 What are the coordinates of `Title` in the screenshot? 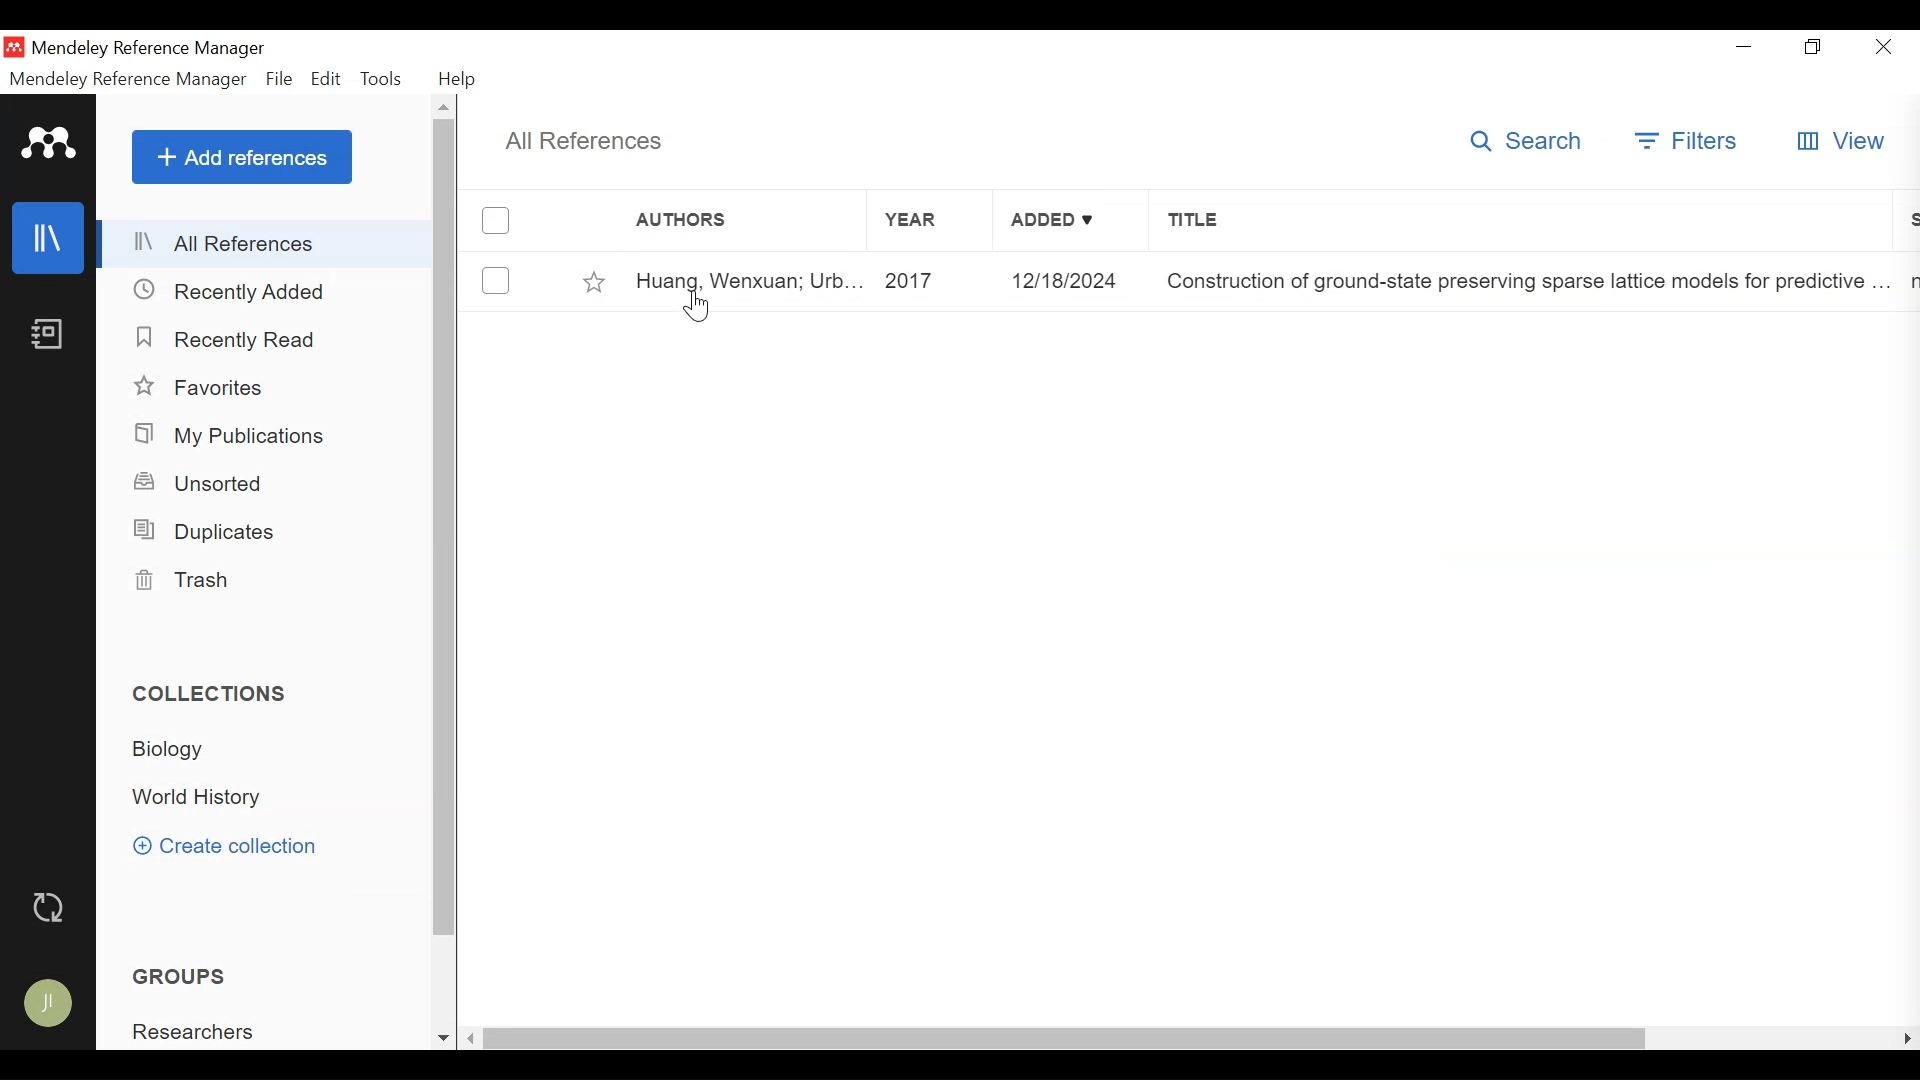 It's located at (1525, 283).